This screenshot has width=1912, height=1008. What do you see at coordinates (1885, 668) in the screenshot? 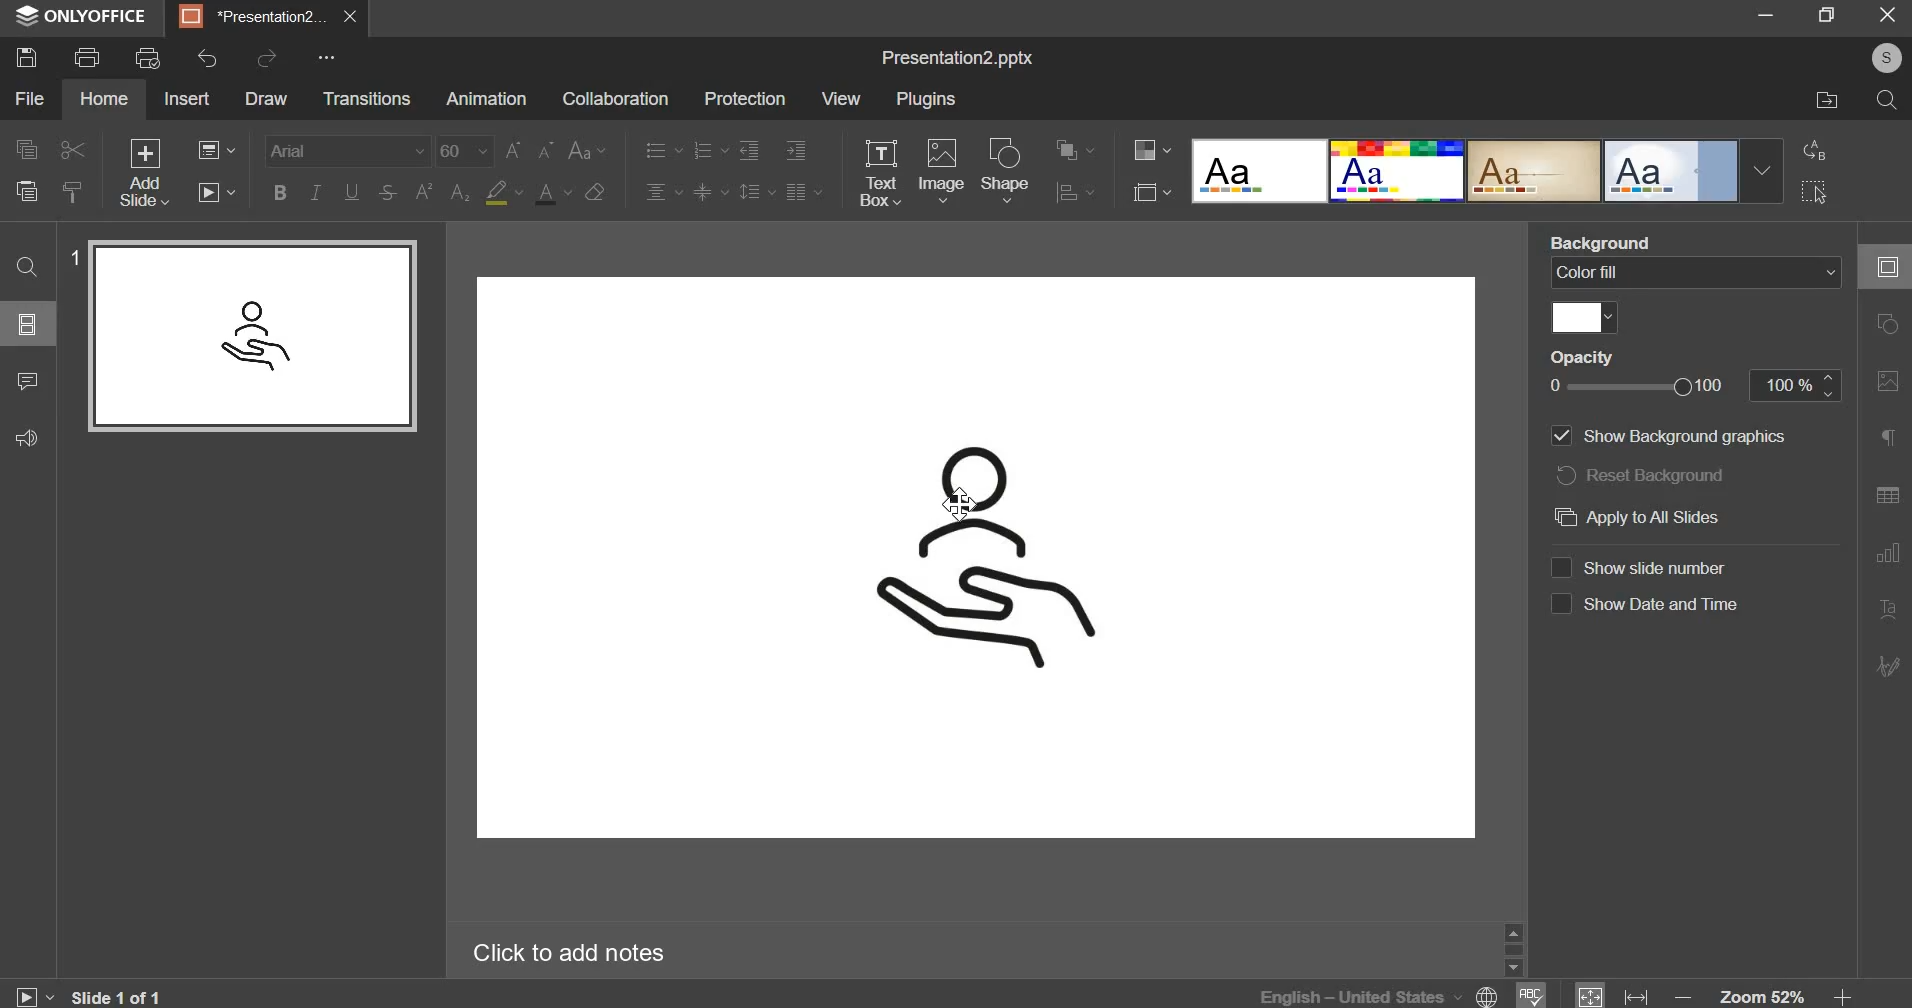
I see `signature` at bounding box center [1885, 668].